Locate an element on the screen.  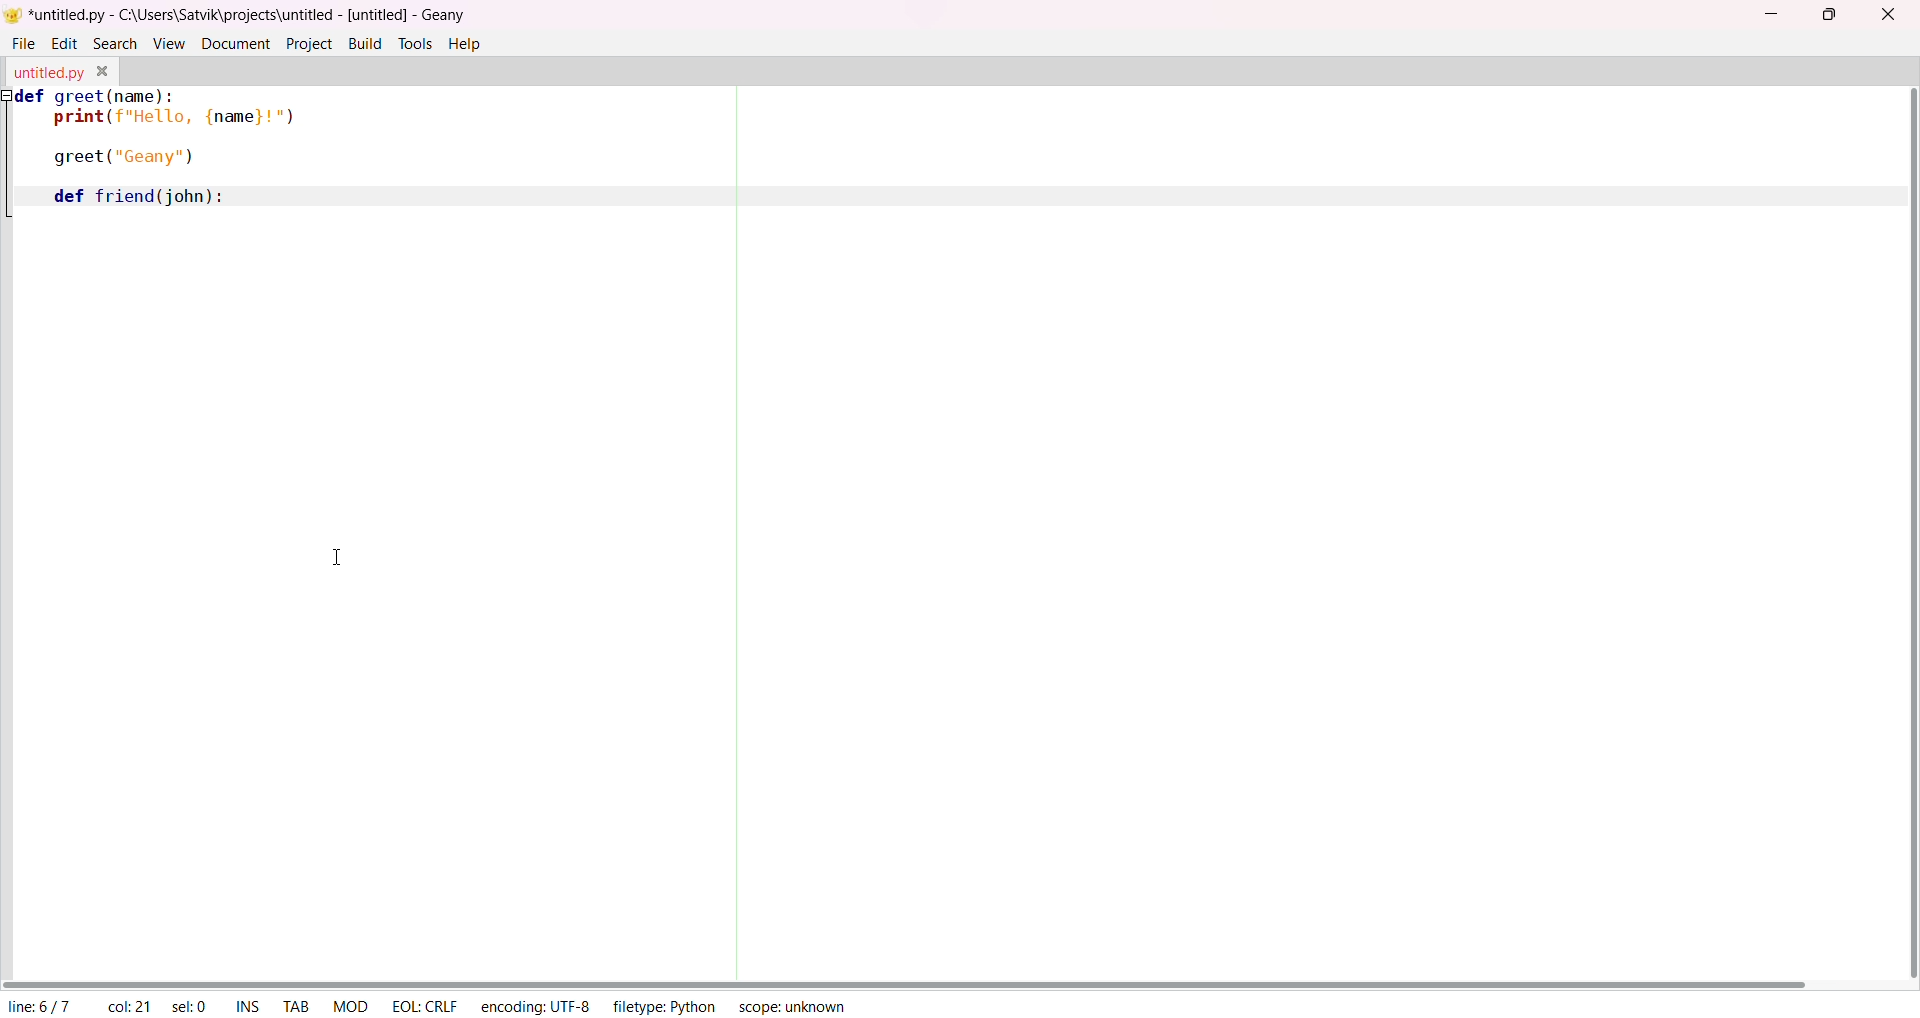
TAB is located at coordinates (293, 1003).